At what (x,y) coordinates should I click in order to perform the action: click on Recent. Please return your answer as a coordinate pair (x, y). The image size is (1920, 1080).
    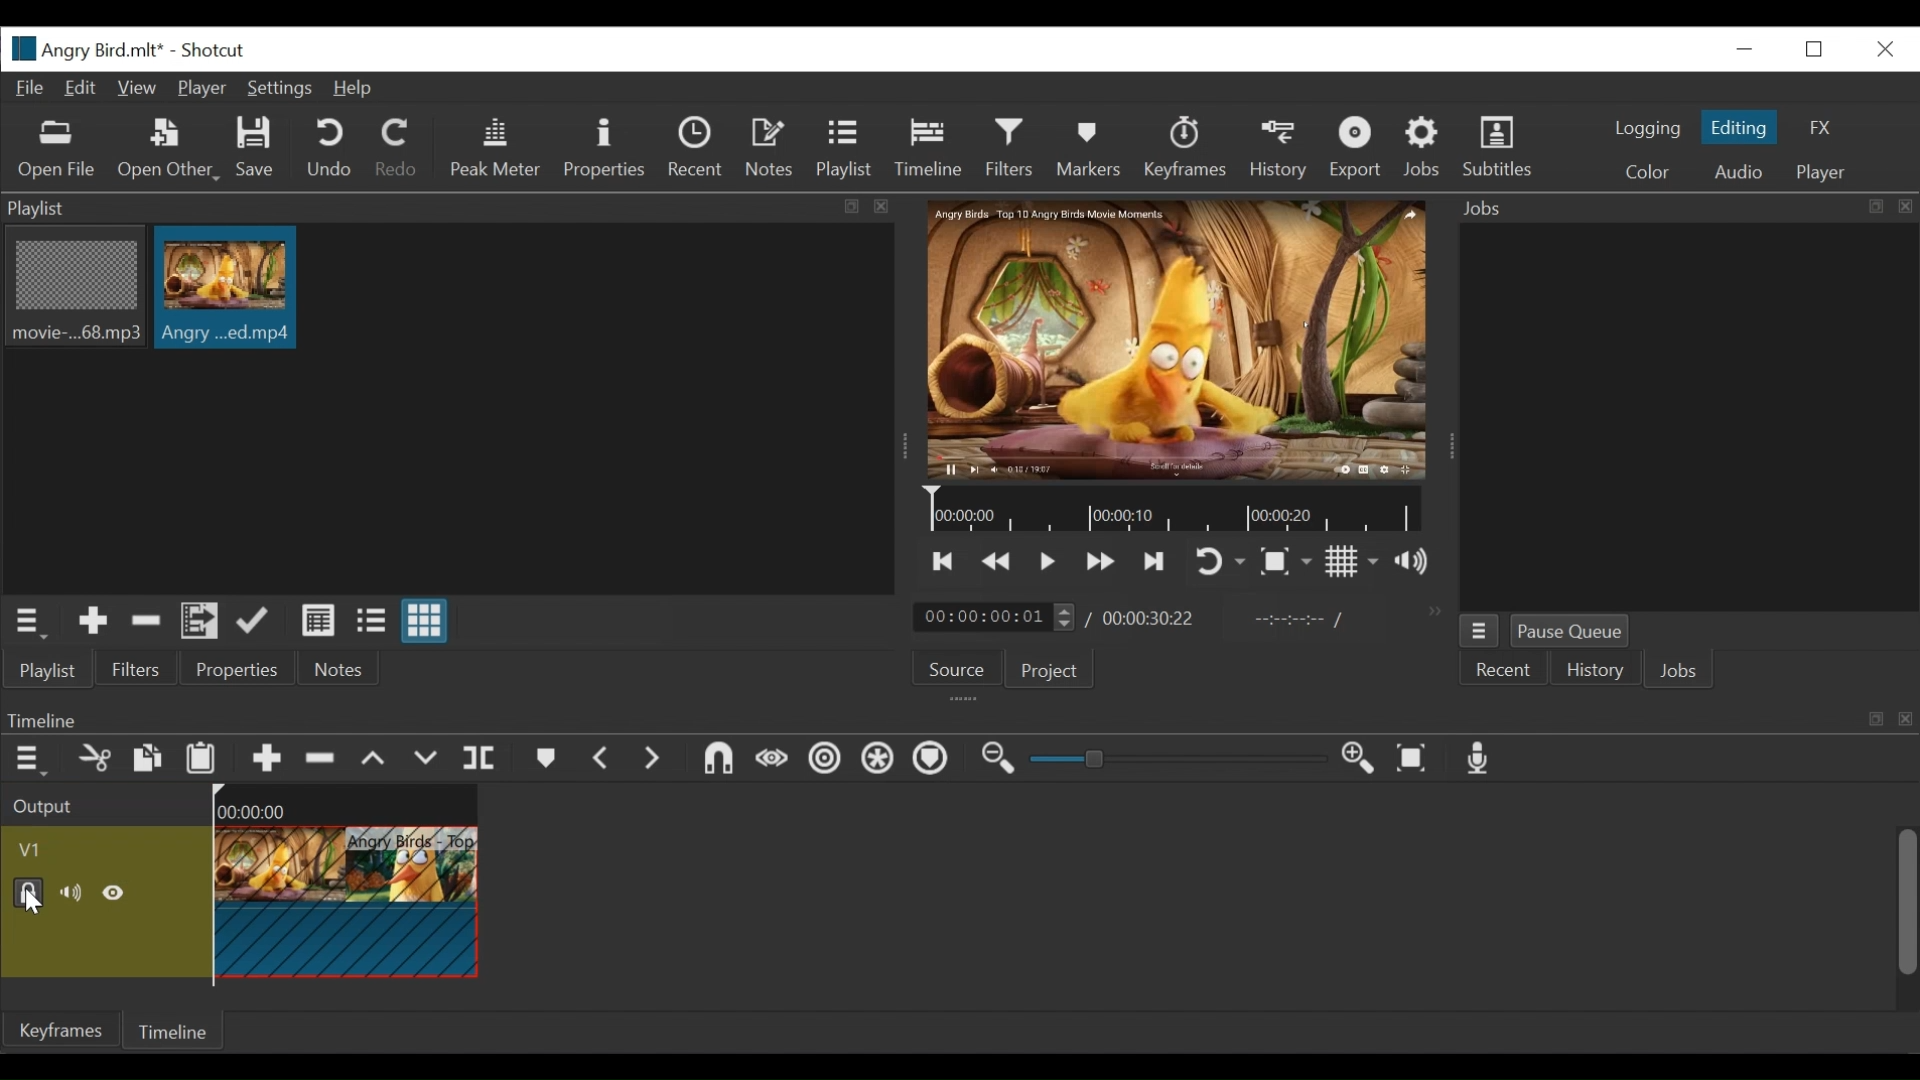
    Looking at the image, I should click on (698, 150).